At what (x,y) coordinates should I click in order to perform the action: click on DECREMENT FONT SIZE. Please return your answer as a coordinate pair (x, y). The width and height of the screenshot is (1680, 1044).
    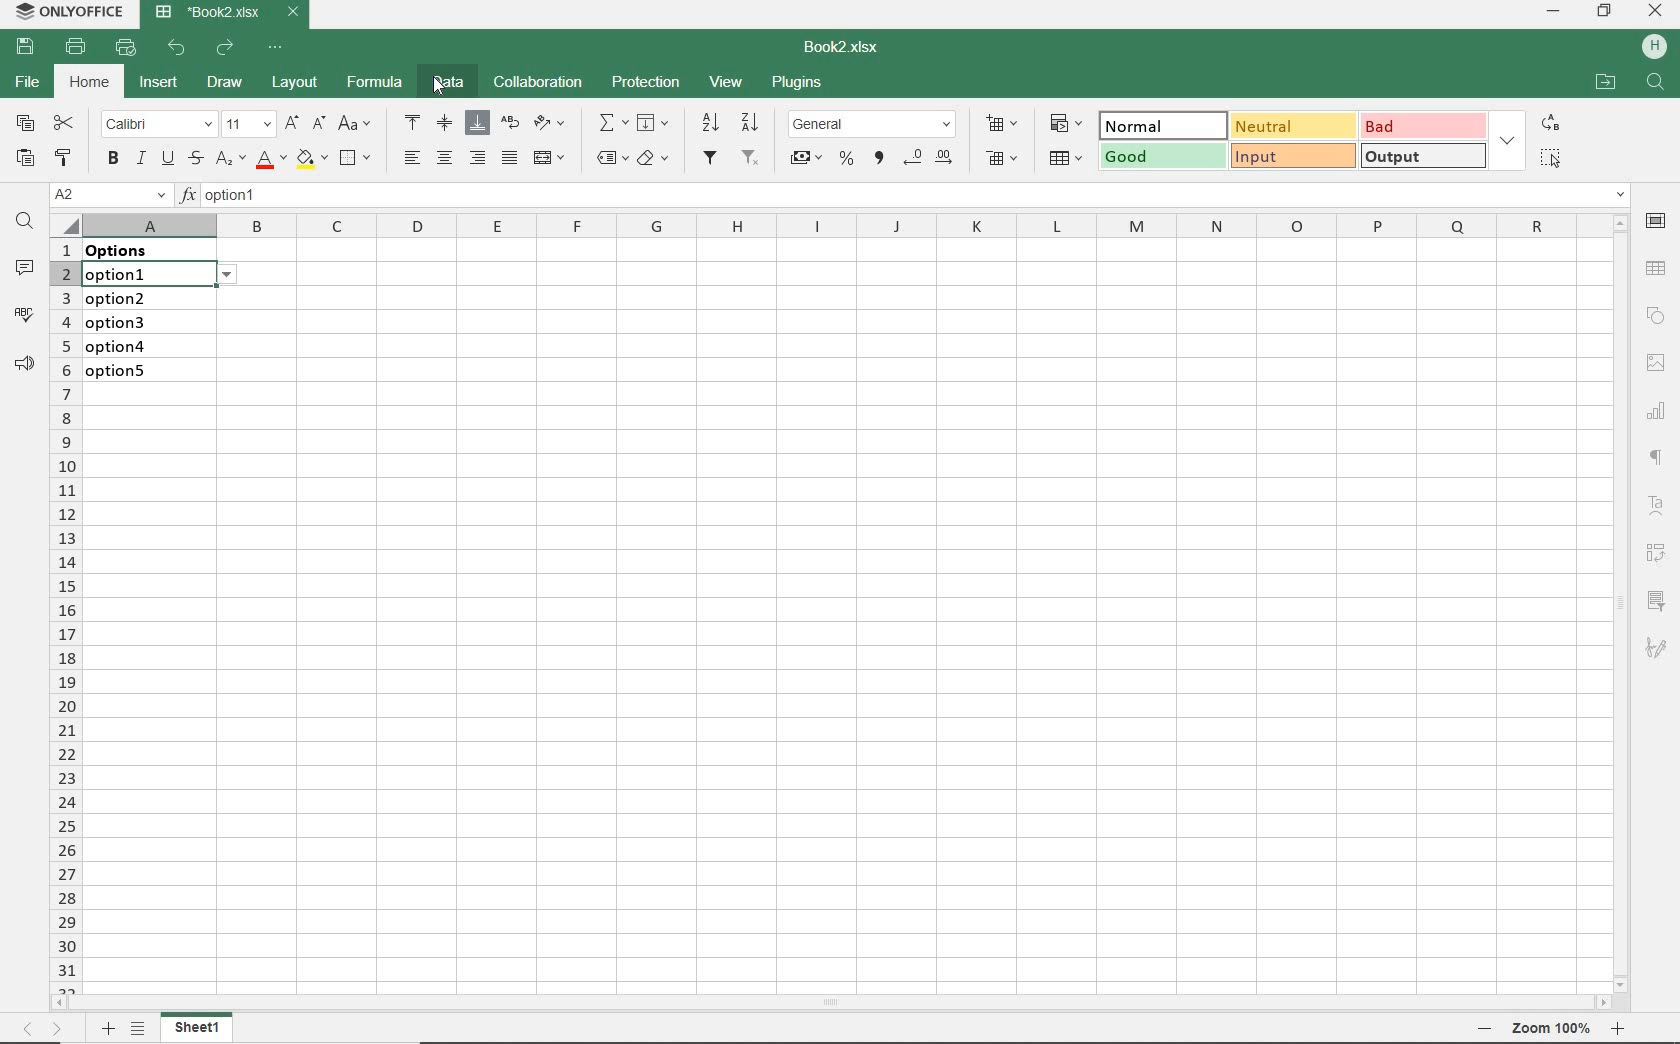
    Looking at the image, I should click on (317, 125).